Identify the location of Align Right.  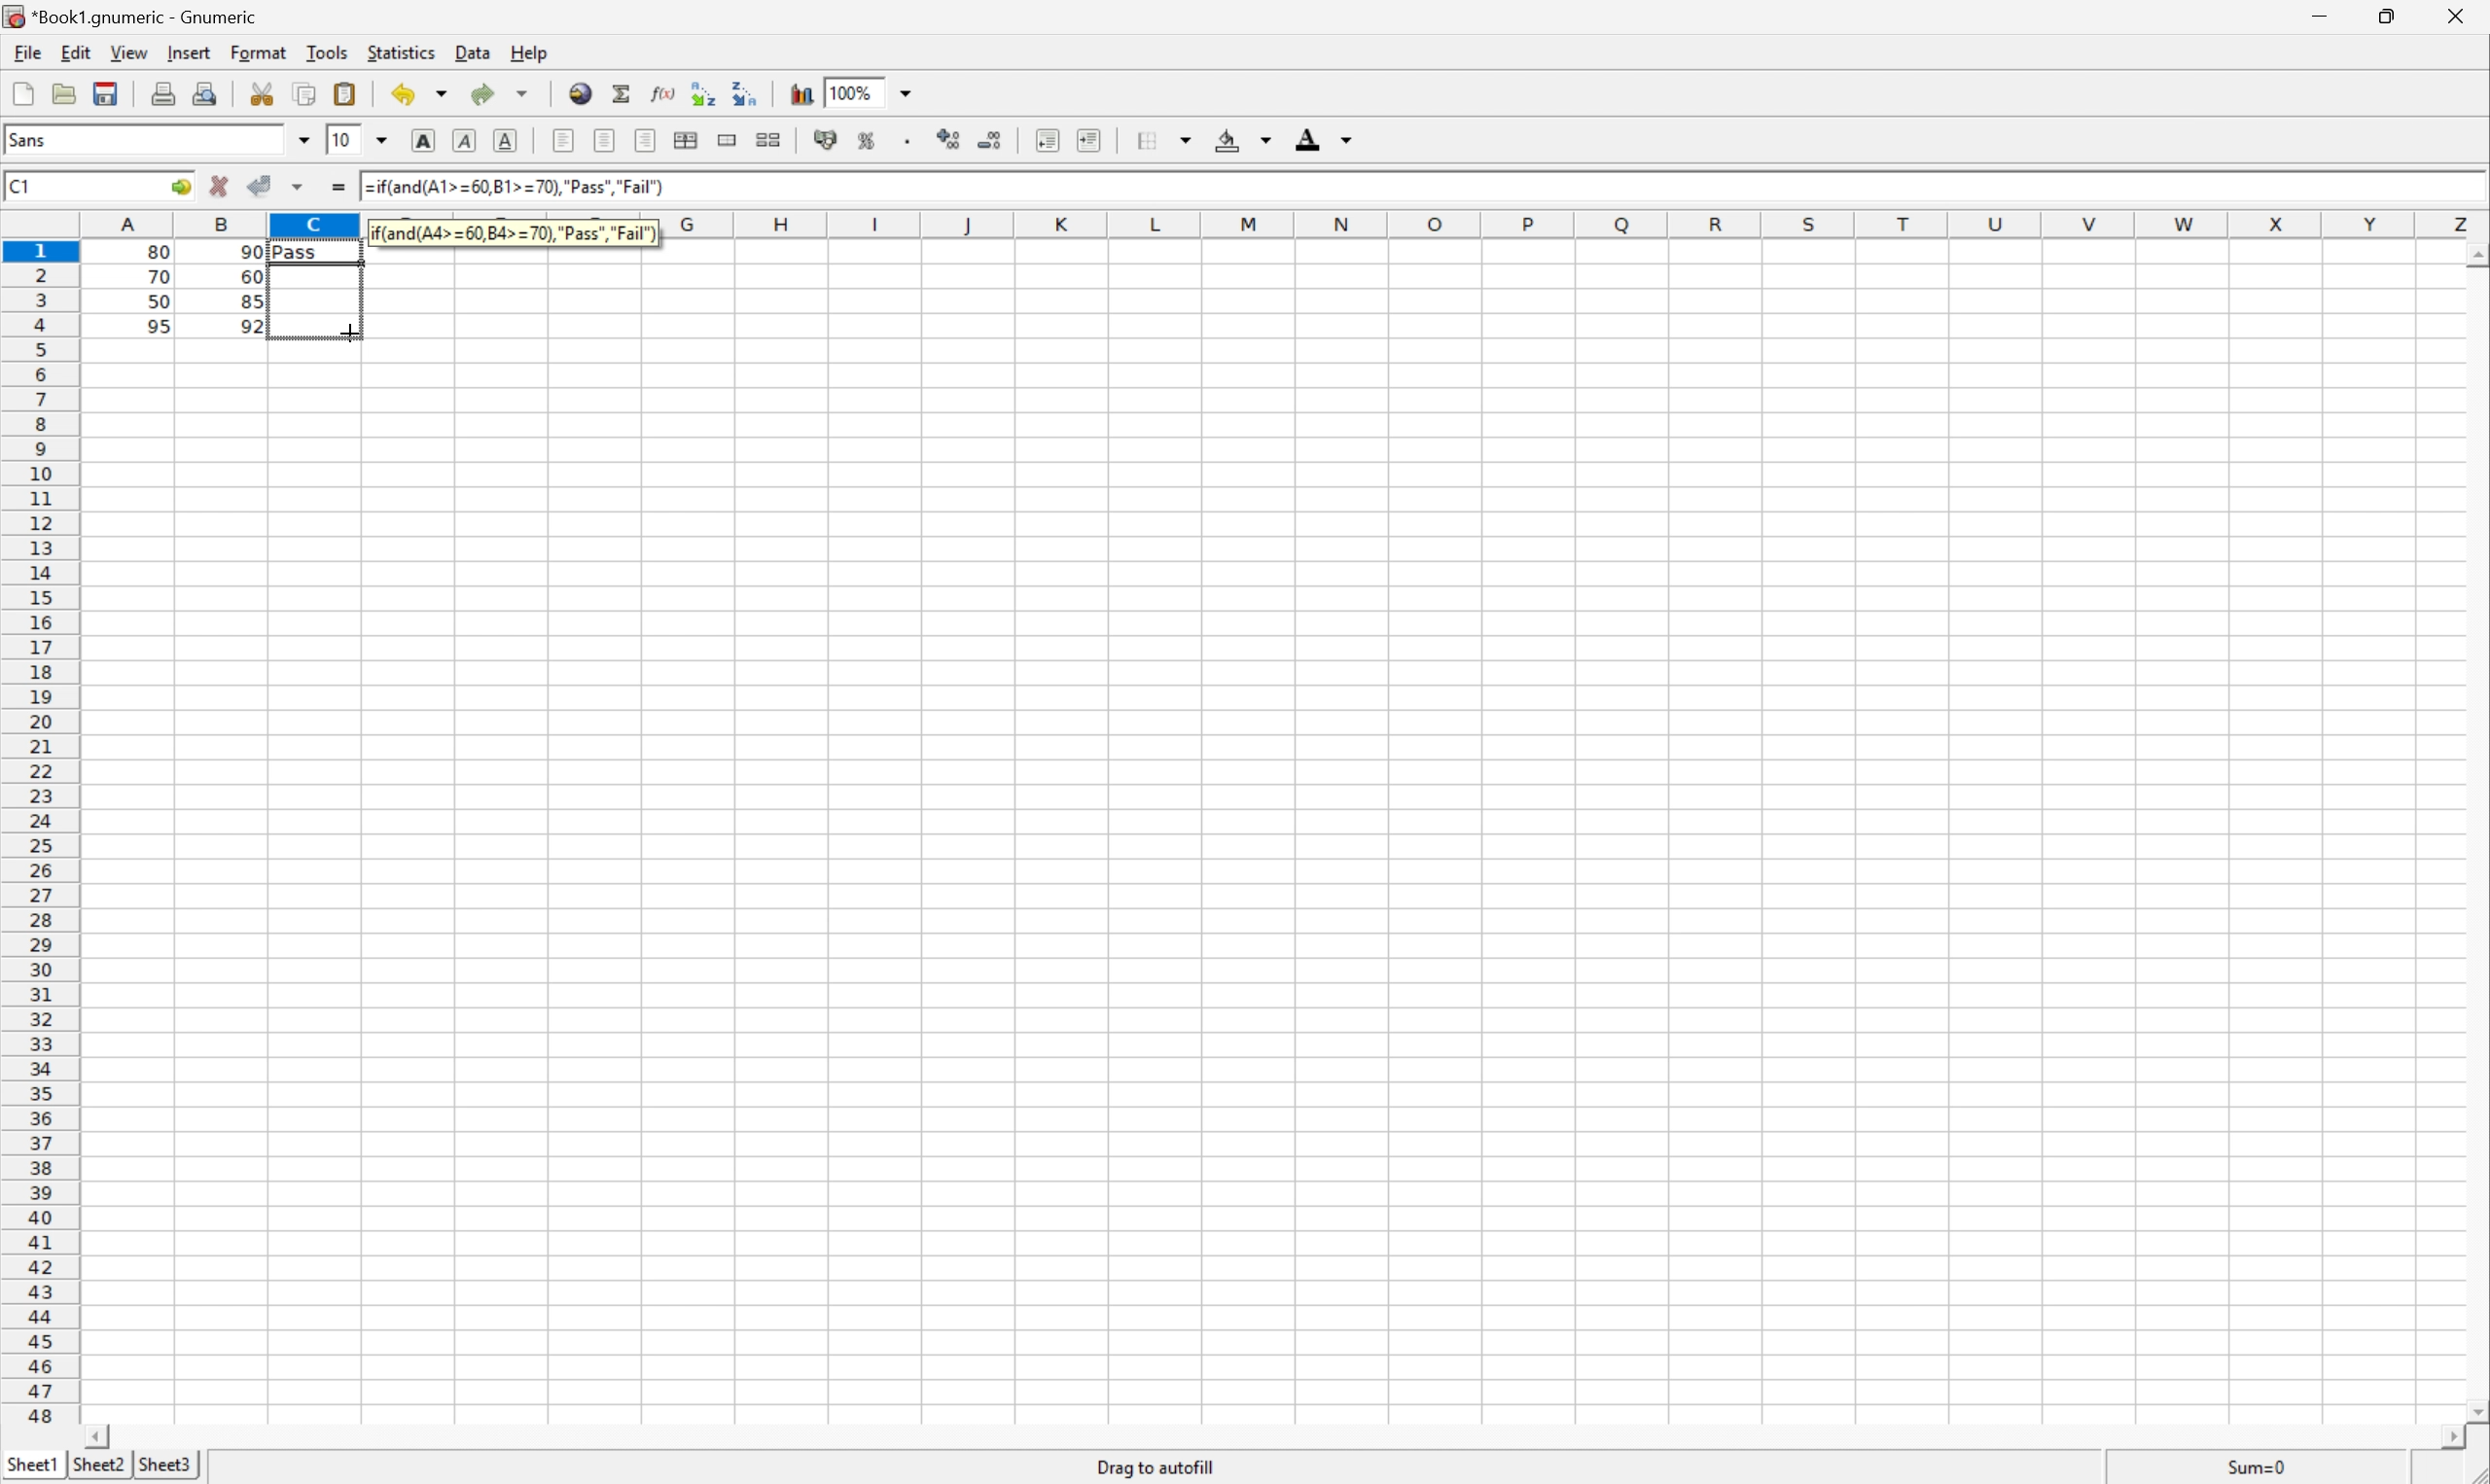
(562, 141).